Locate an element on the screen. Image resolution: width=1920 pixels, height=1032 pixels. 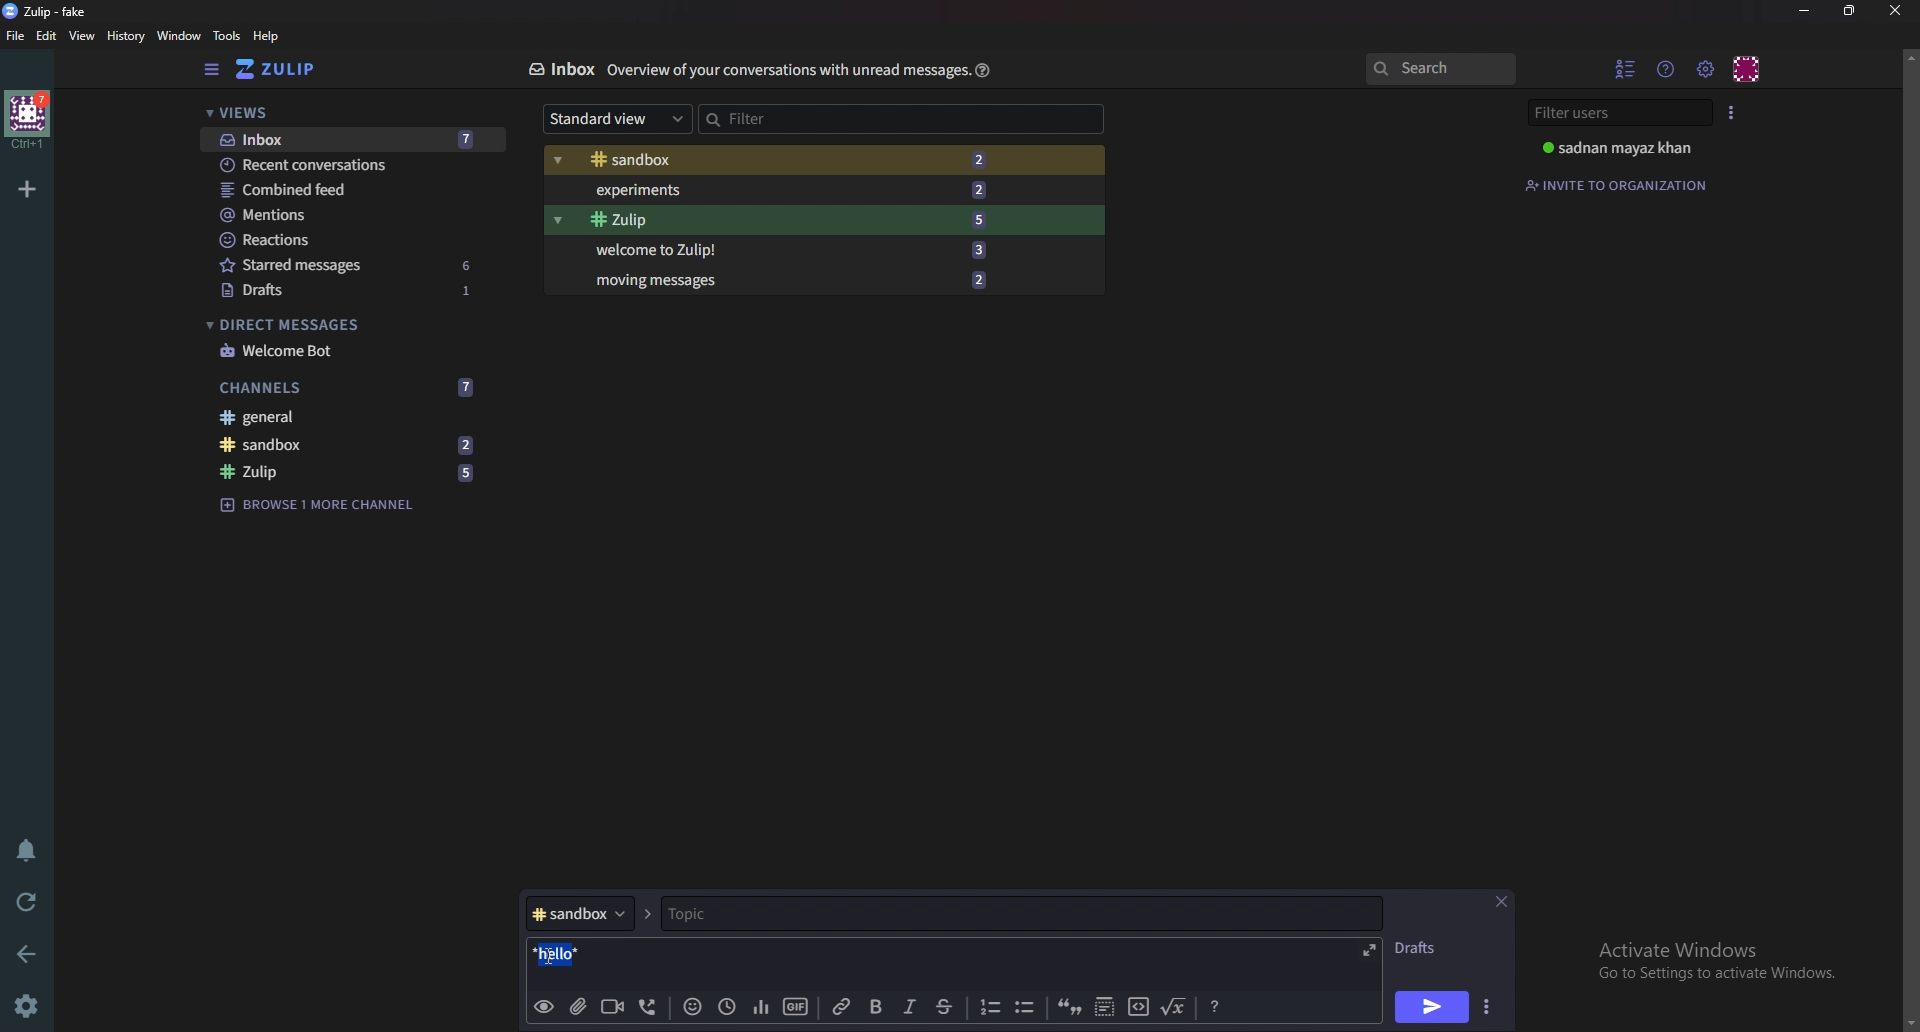
gif is located at coordinates (794, 1005).